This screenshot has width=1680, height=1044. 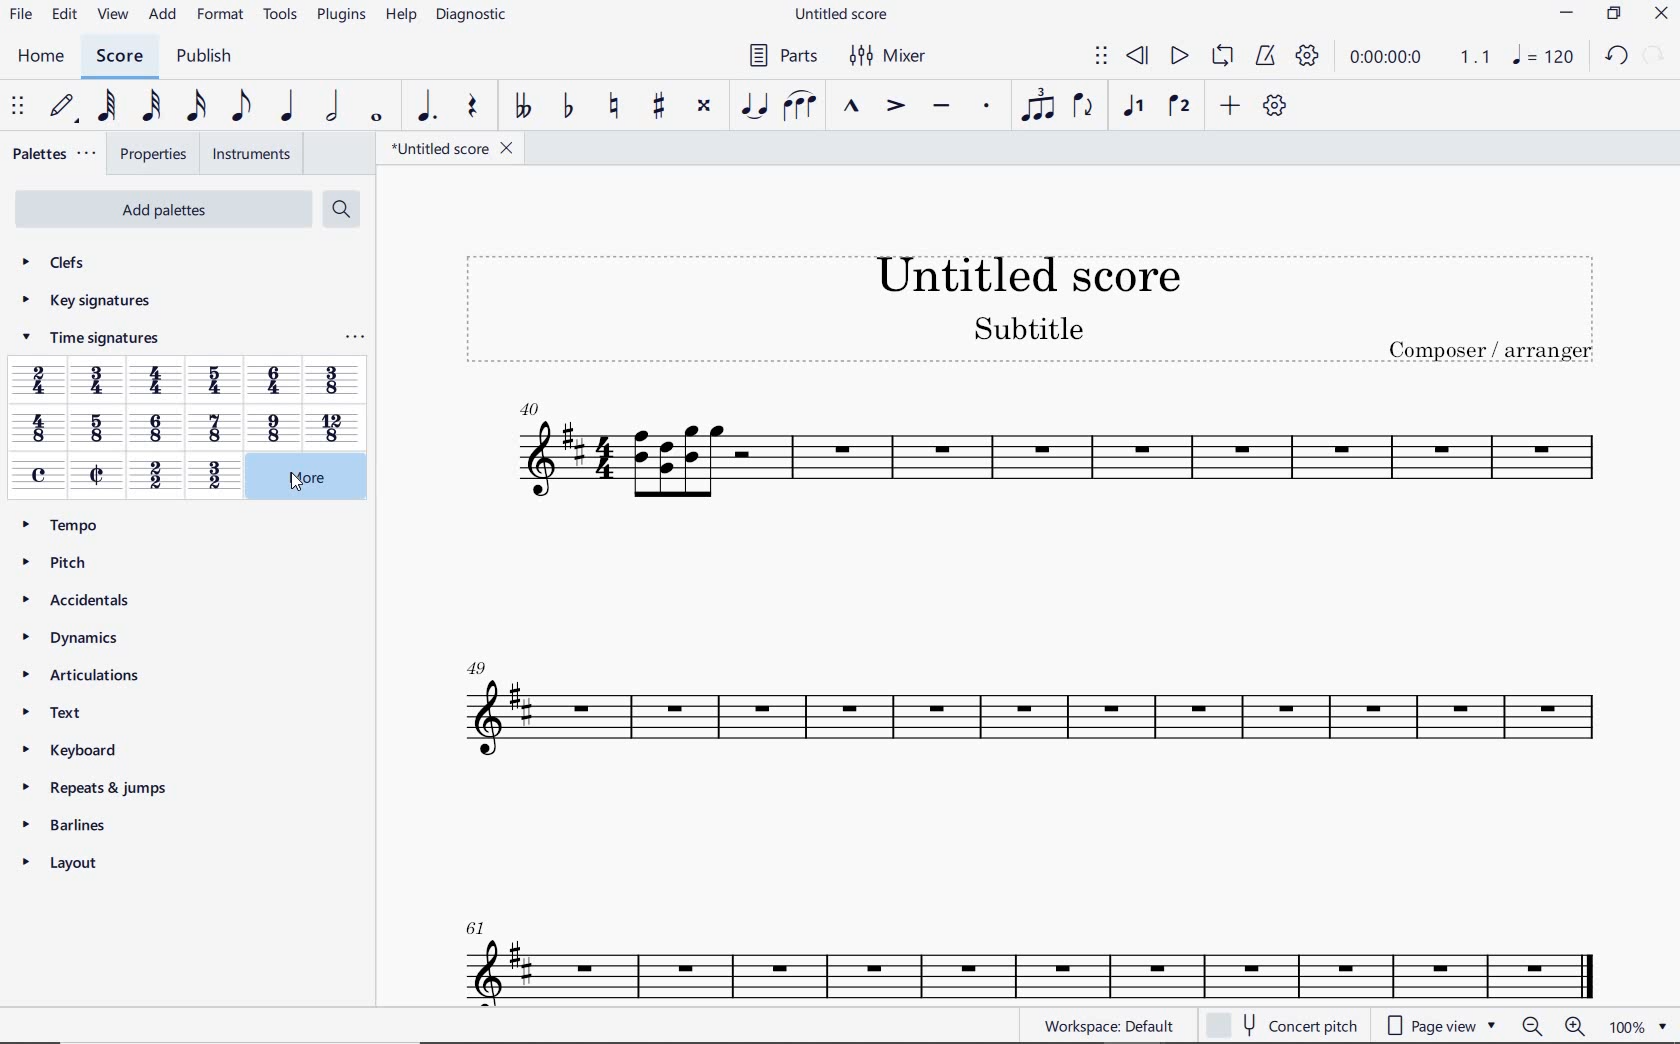 What do you see at coordinates (21, 16) in the screenshot?
I see `FILE` at bounding box center [21, 16].